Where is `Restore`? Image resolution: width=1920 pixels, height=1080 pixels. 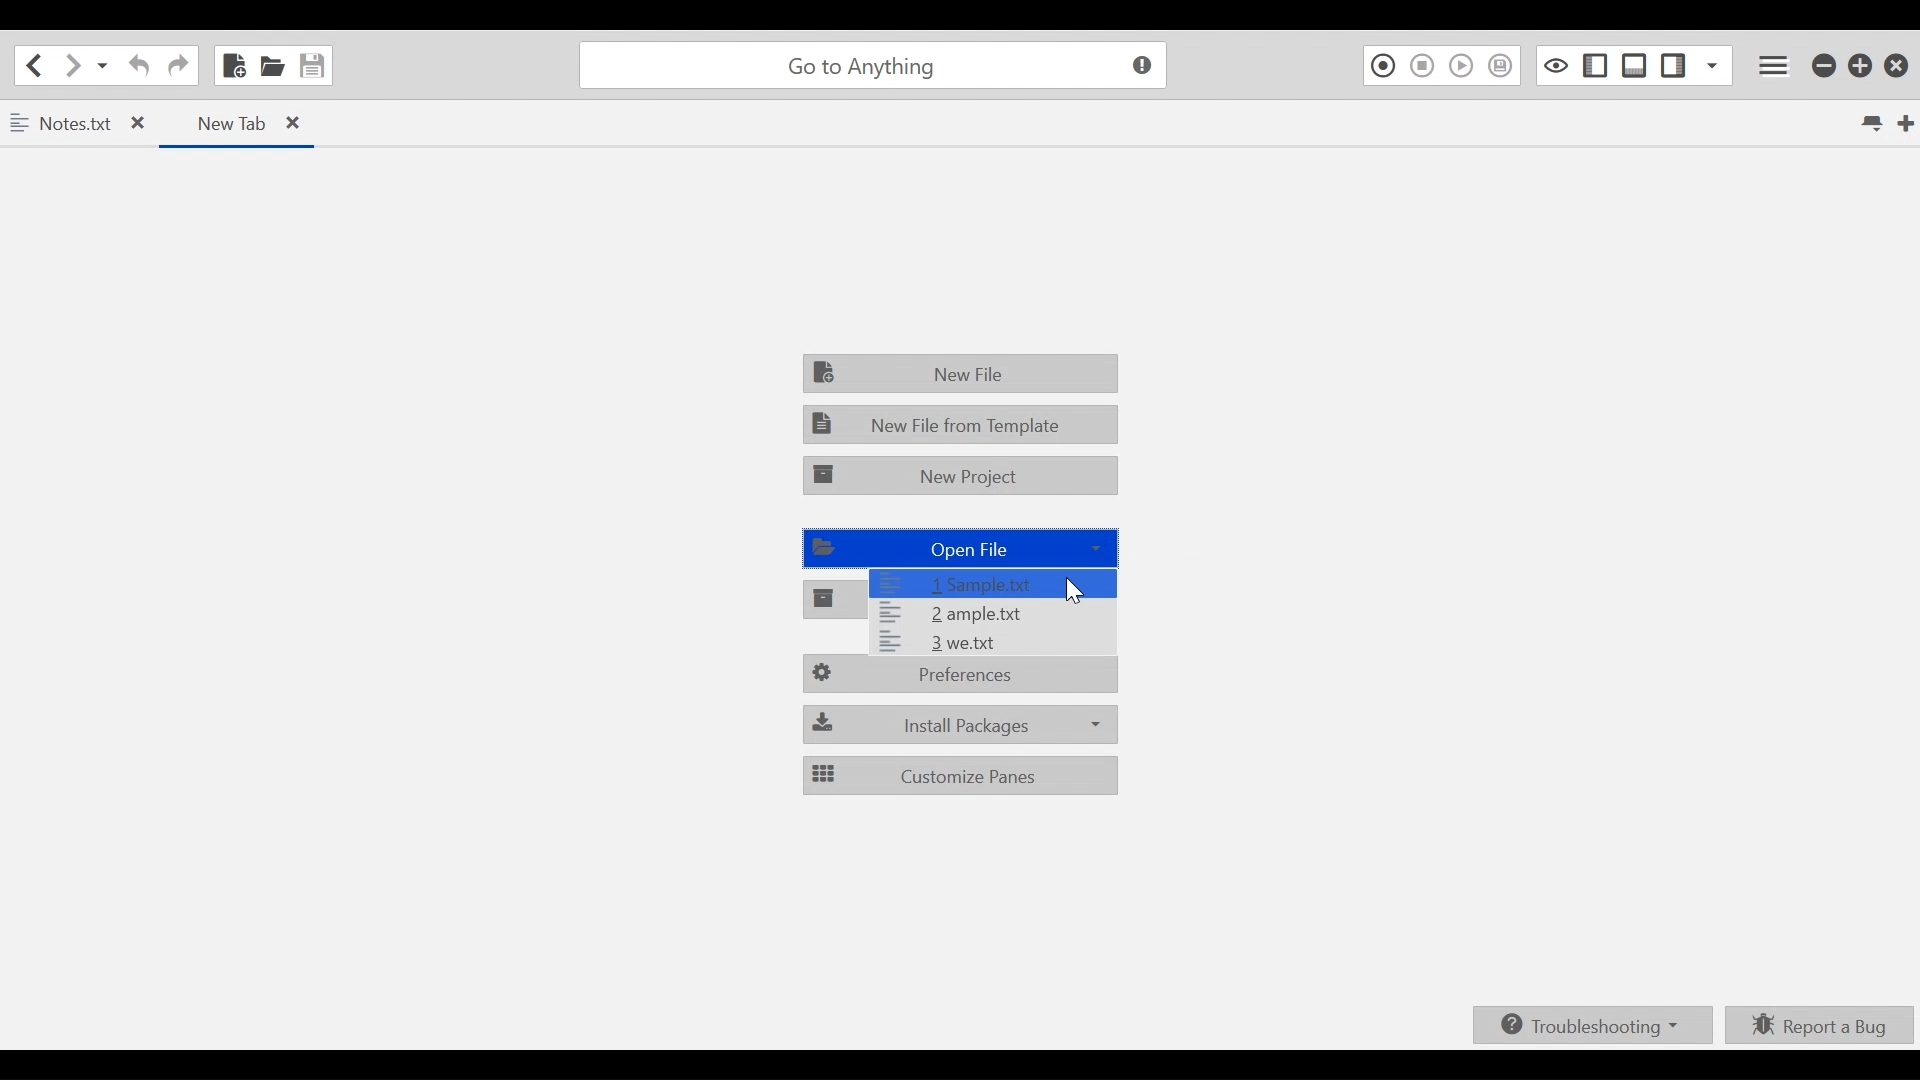
Restore is located at coordinates (1862, 67).